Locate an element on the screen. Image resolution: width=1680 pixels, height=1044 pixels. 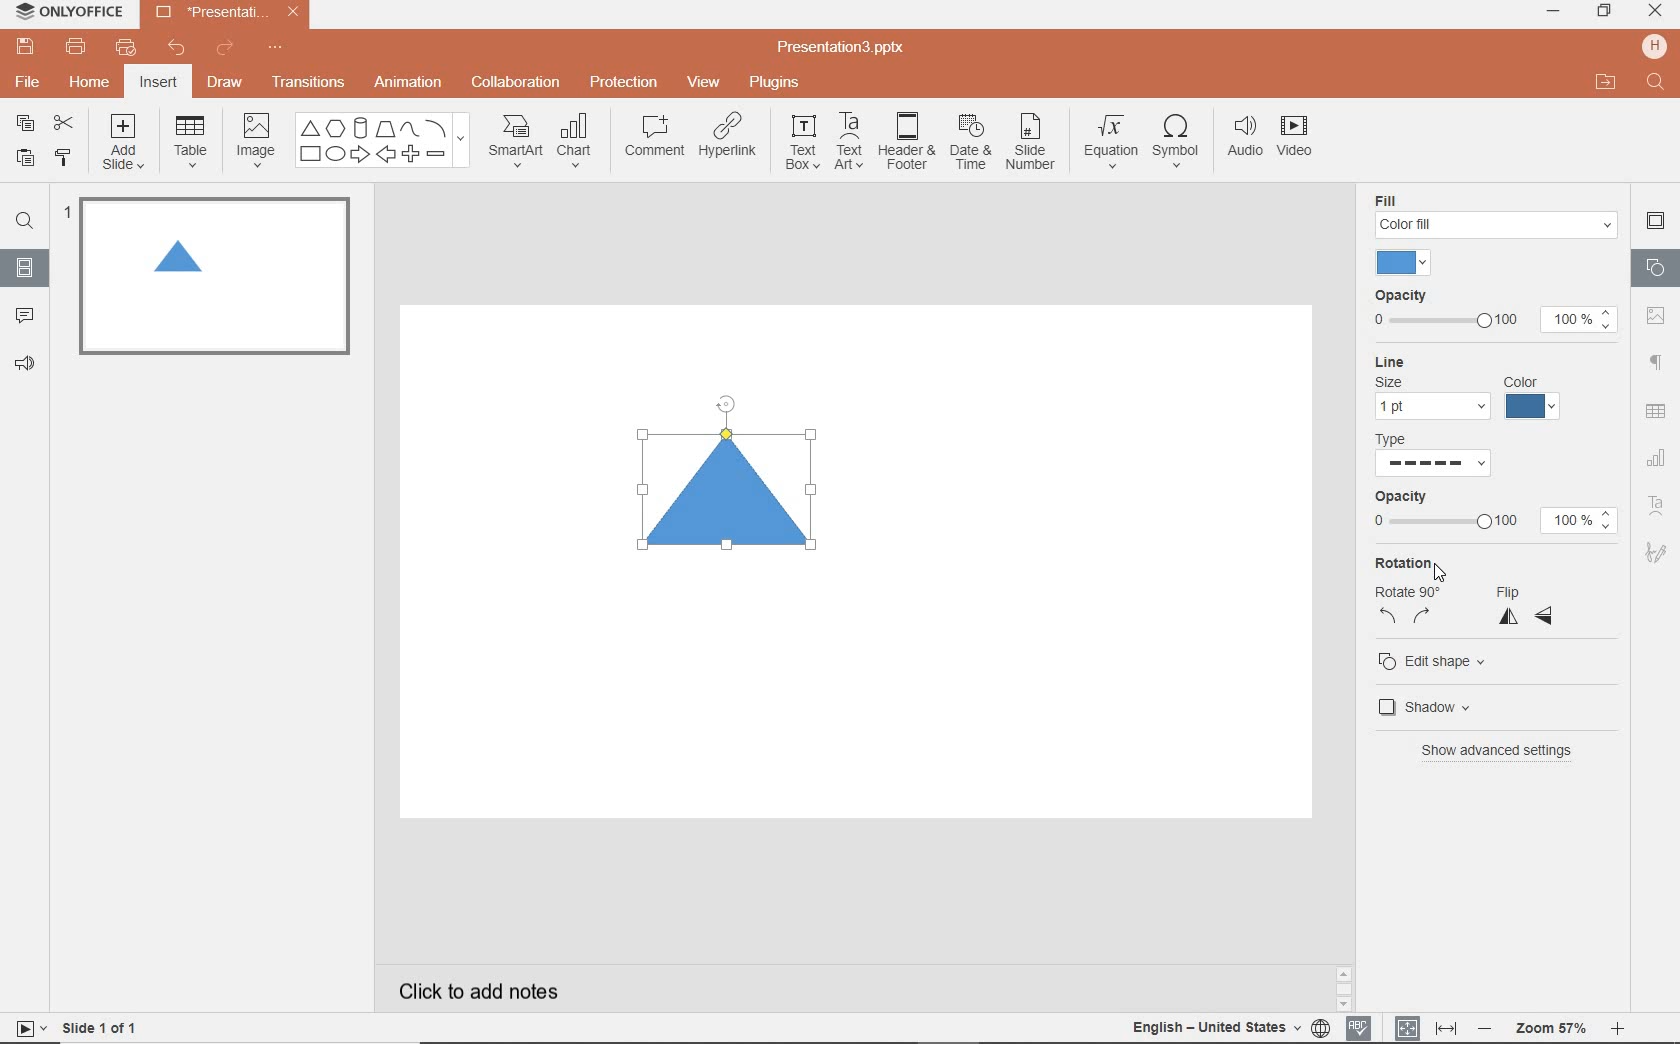
OPEN FILE LOCATION is located at coordinates (1606, 82).